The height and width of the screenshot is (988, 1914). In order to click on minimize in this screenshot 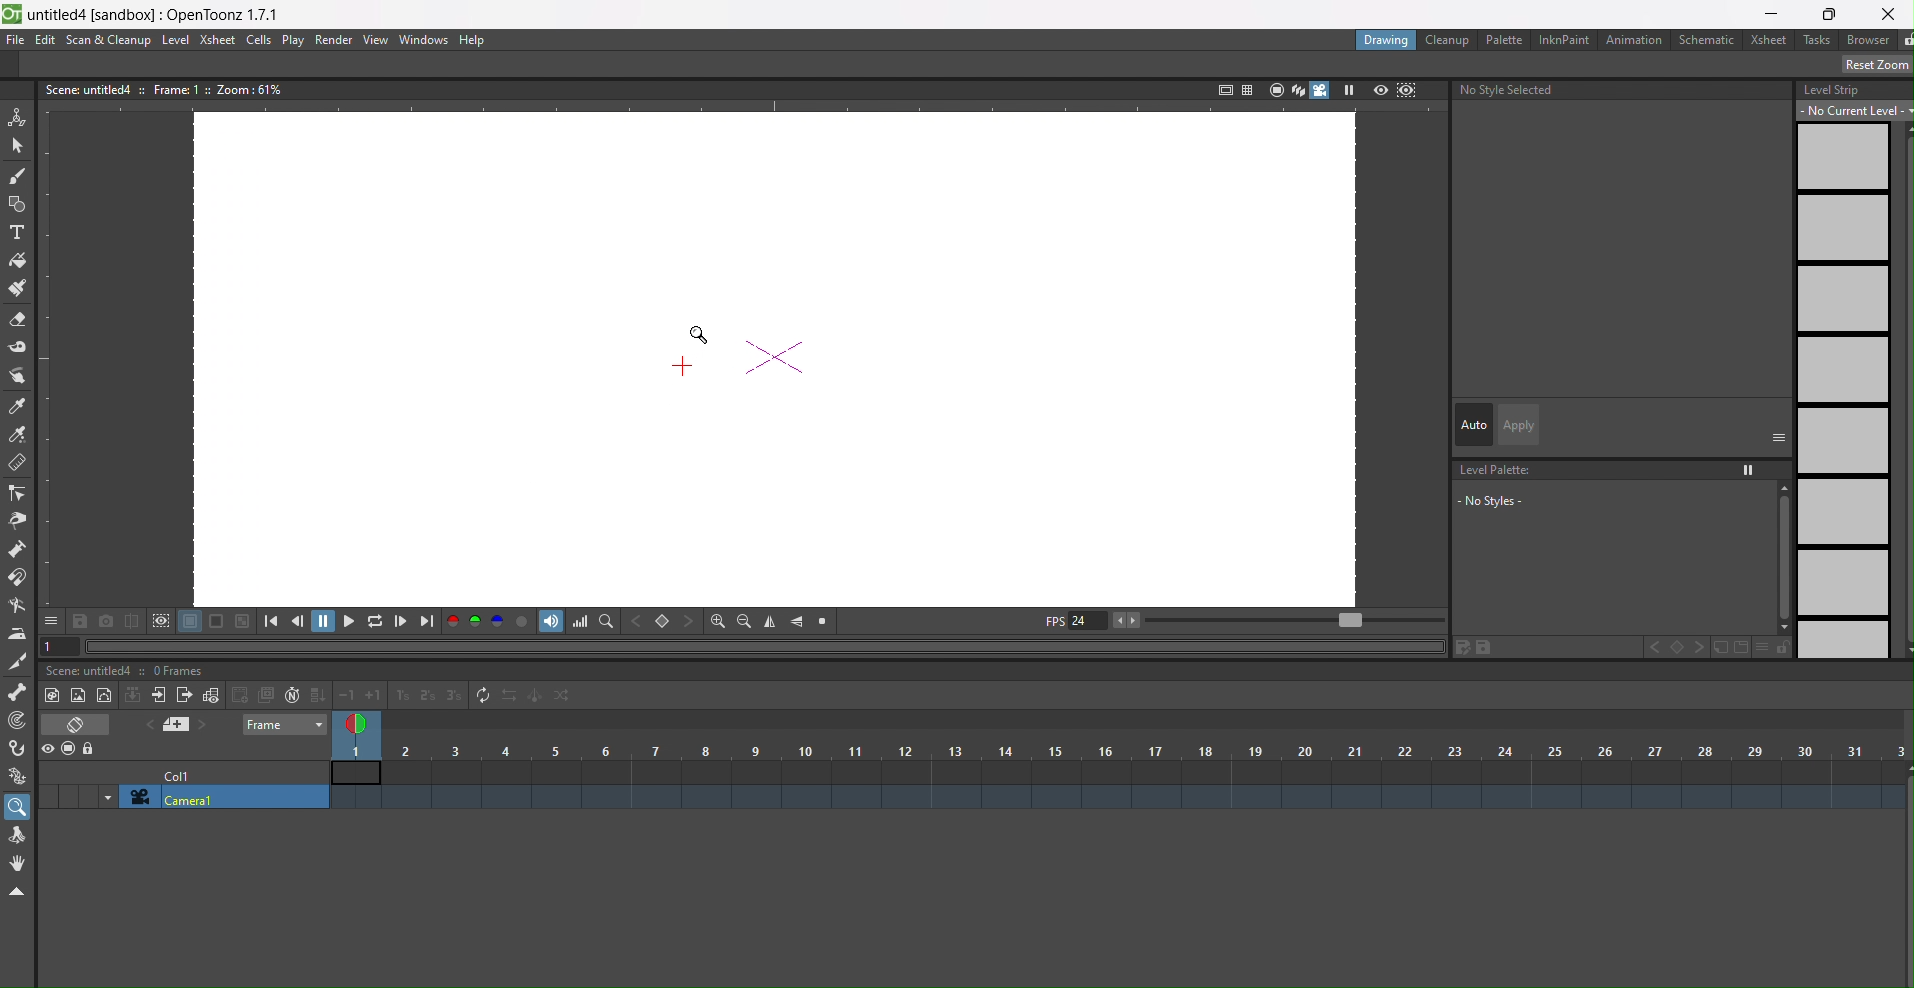, I will do `click(1775, 12)`.